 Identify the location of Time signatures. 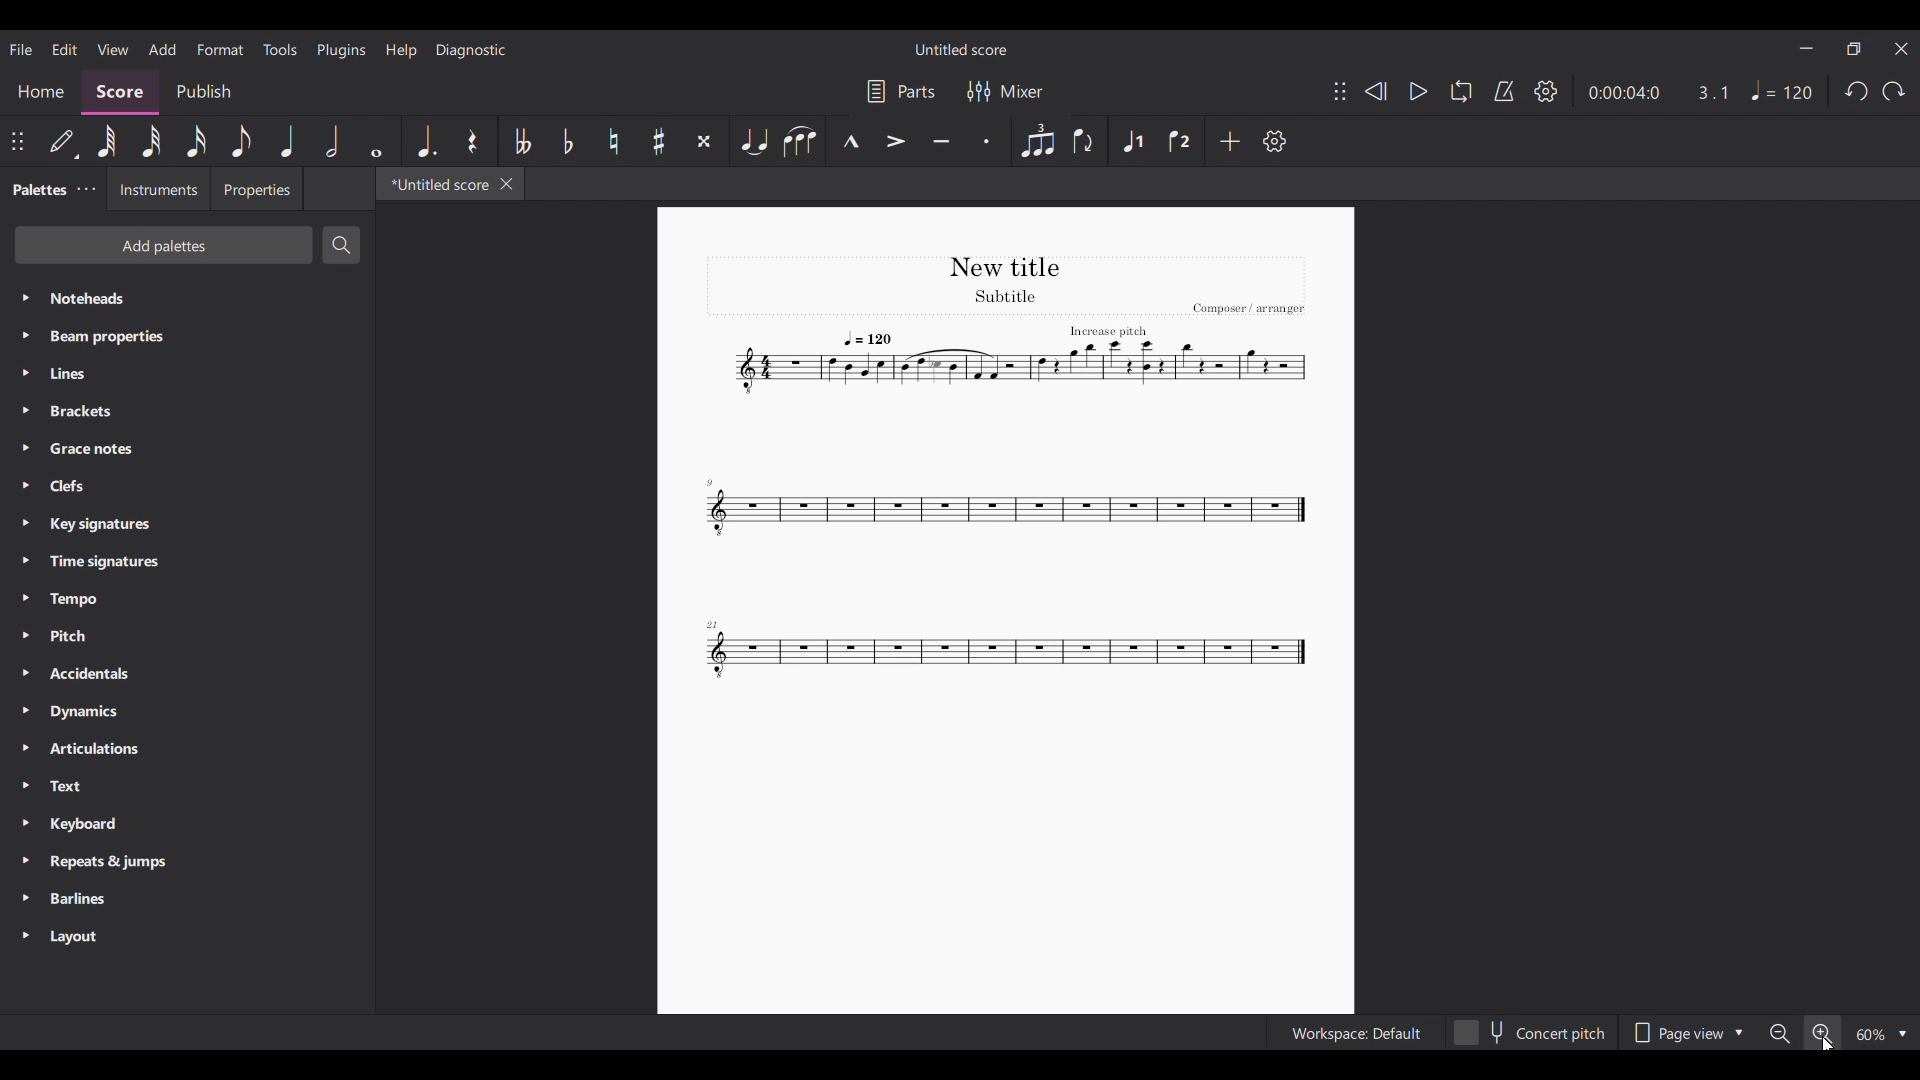
(187, 562).